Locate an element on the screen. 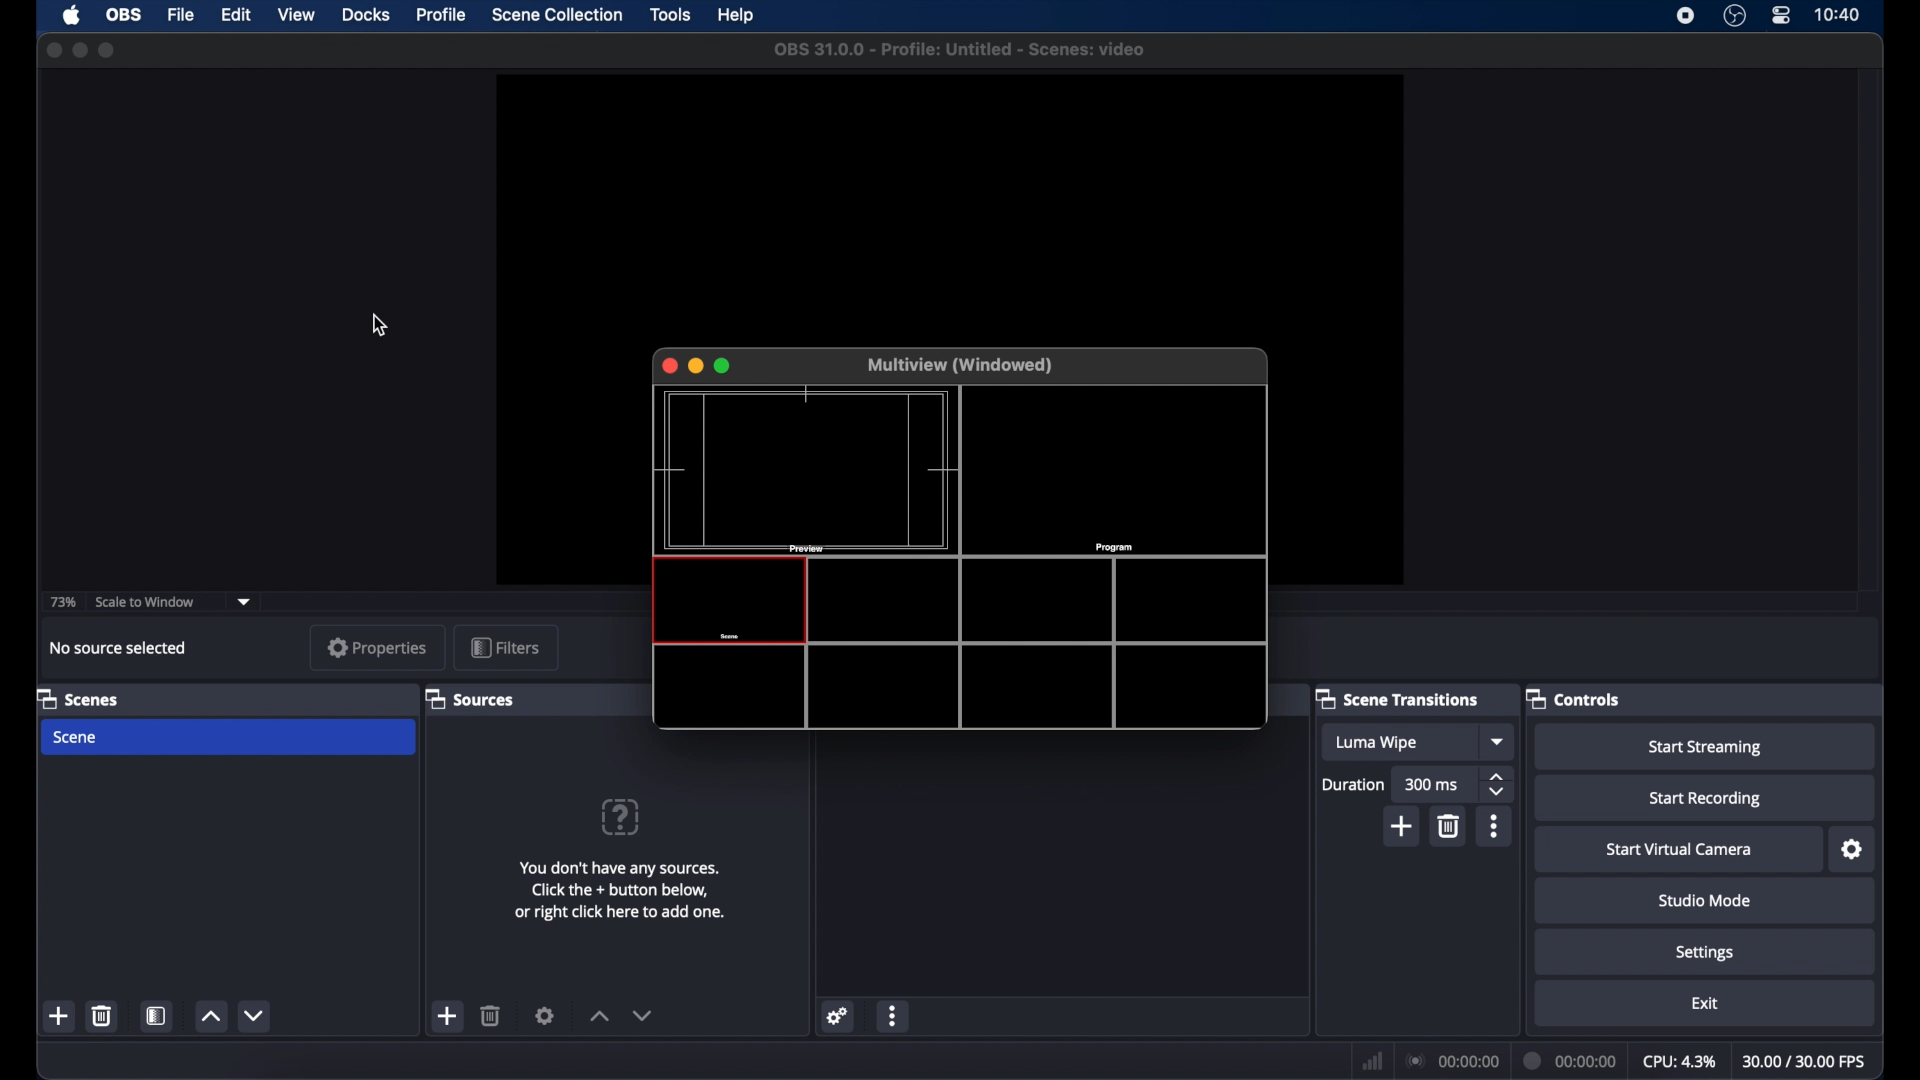 The width and height of the screenshot is (1920, 1080). delete is located at coordinates (1447, 826).